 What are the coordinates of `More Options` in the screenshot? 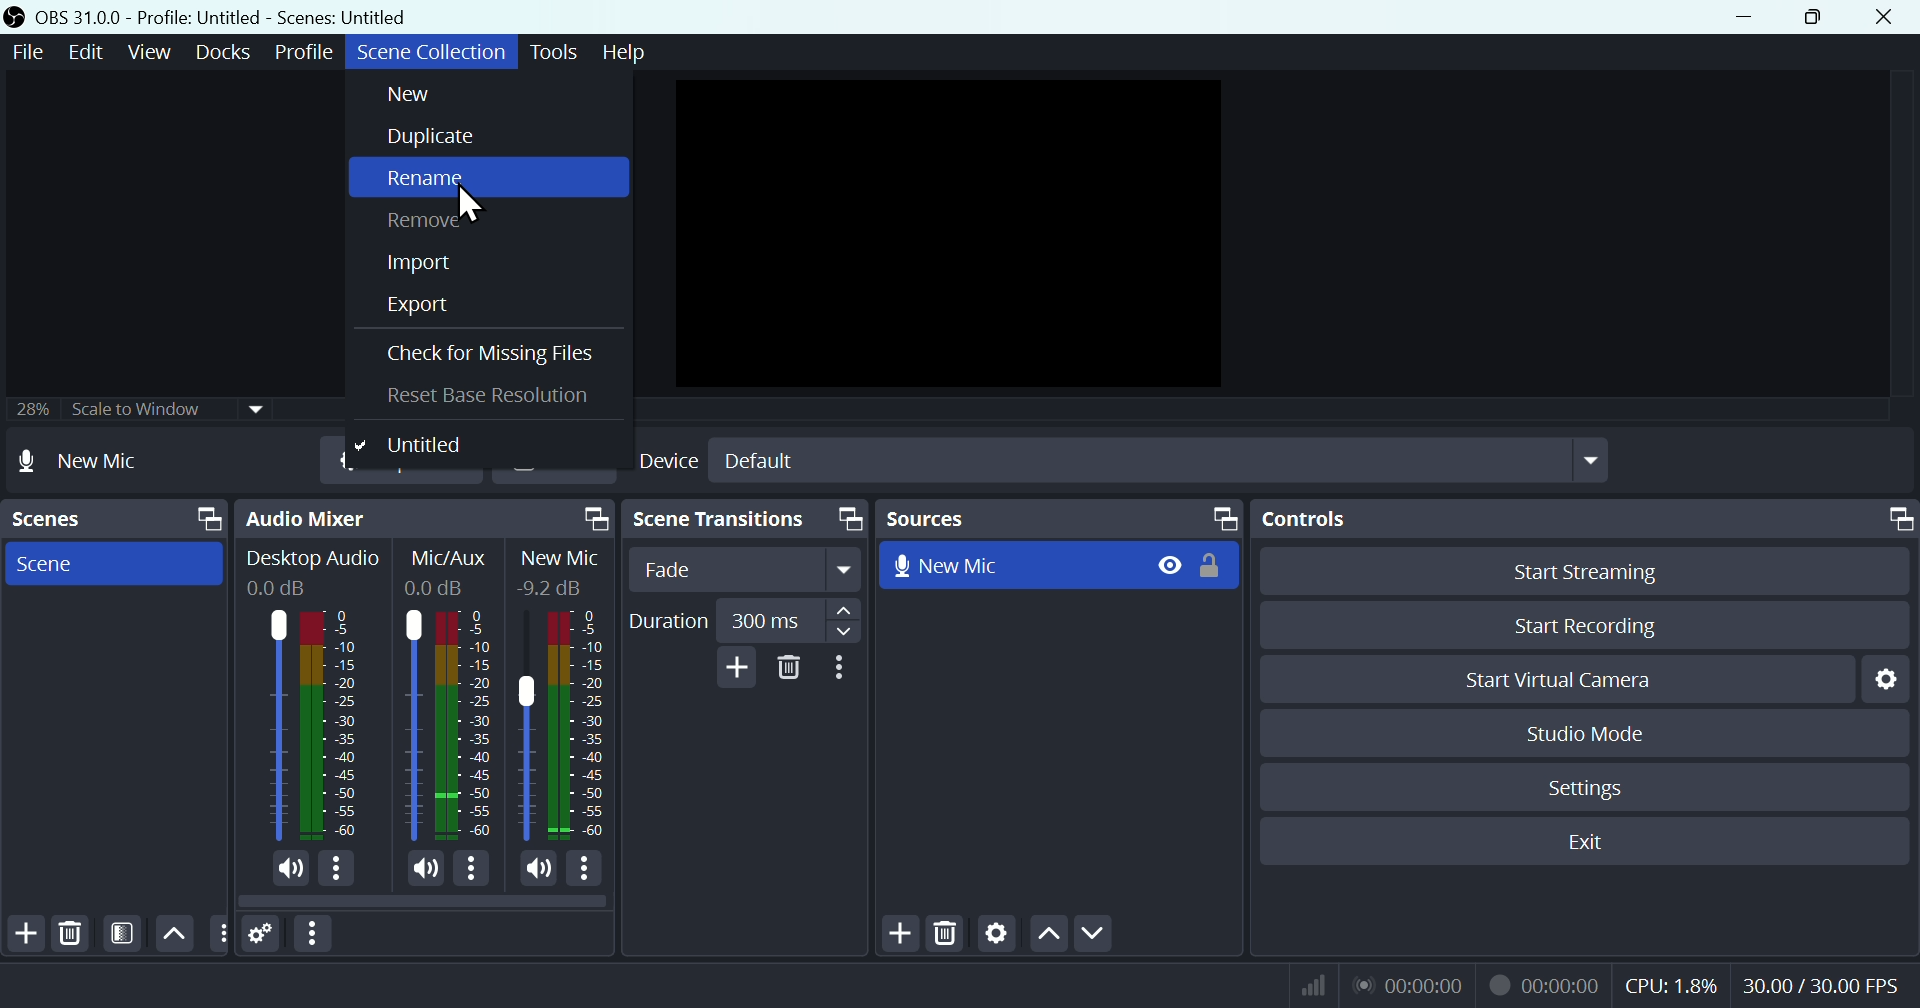 It's located at (339, 869).